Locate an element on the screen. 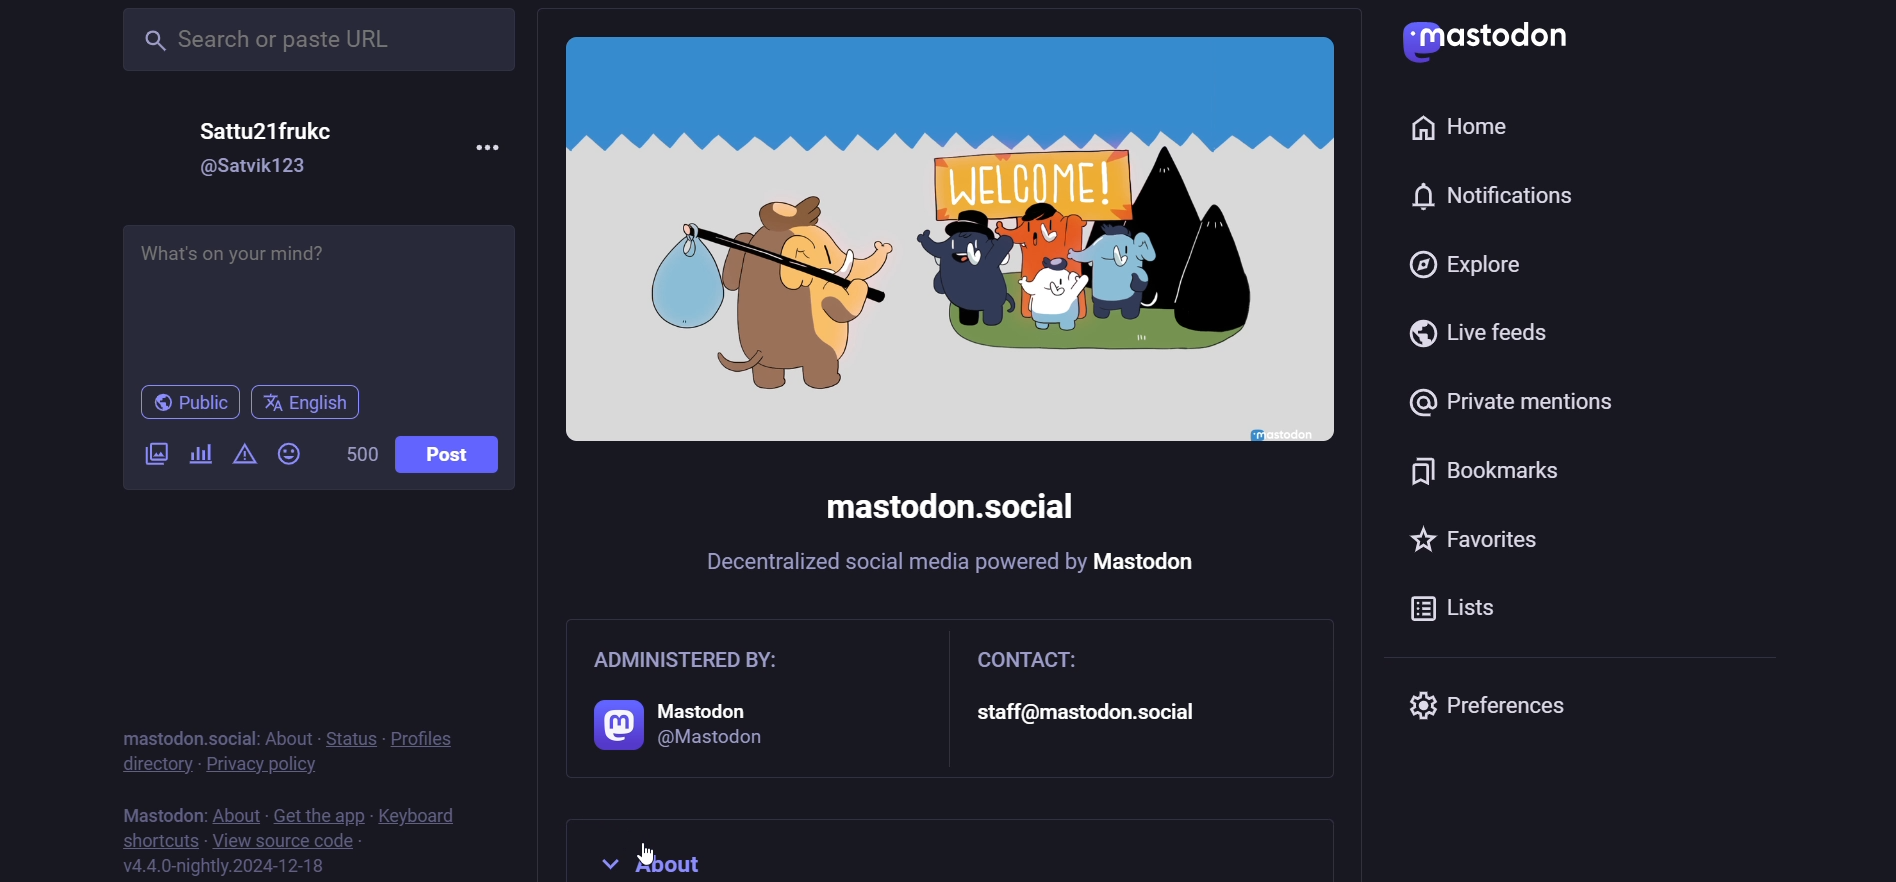 The height and width of the screenshot is (882, 1896). version is located at coordinates (227, 865).